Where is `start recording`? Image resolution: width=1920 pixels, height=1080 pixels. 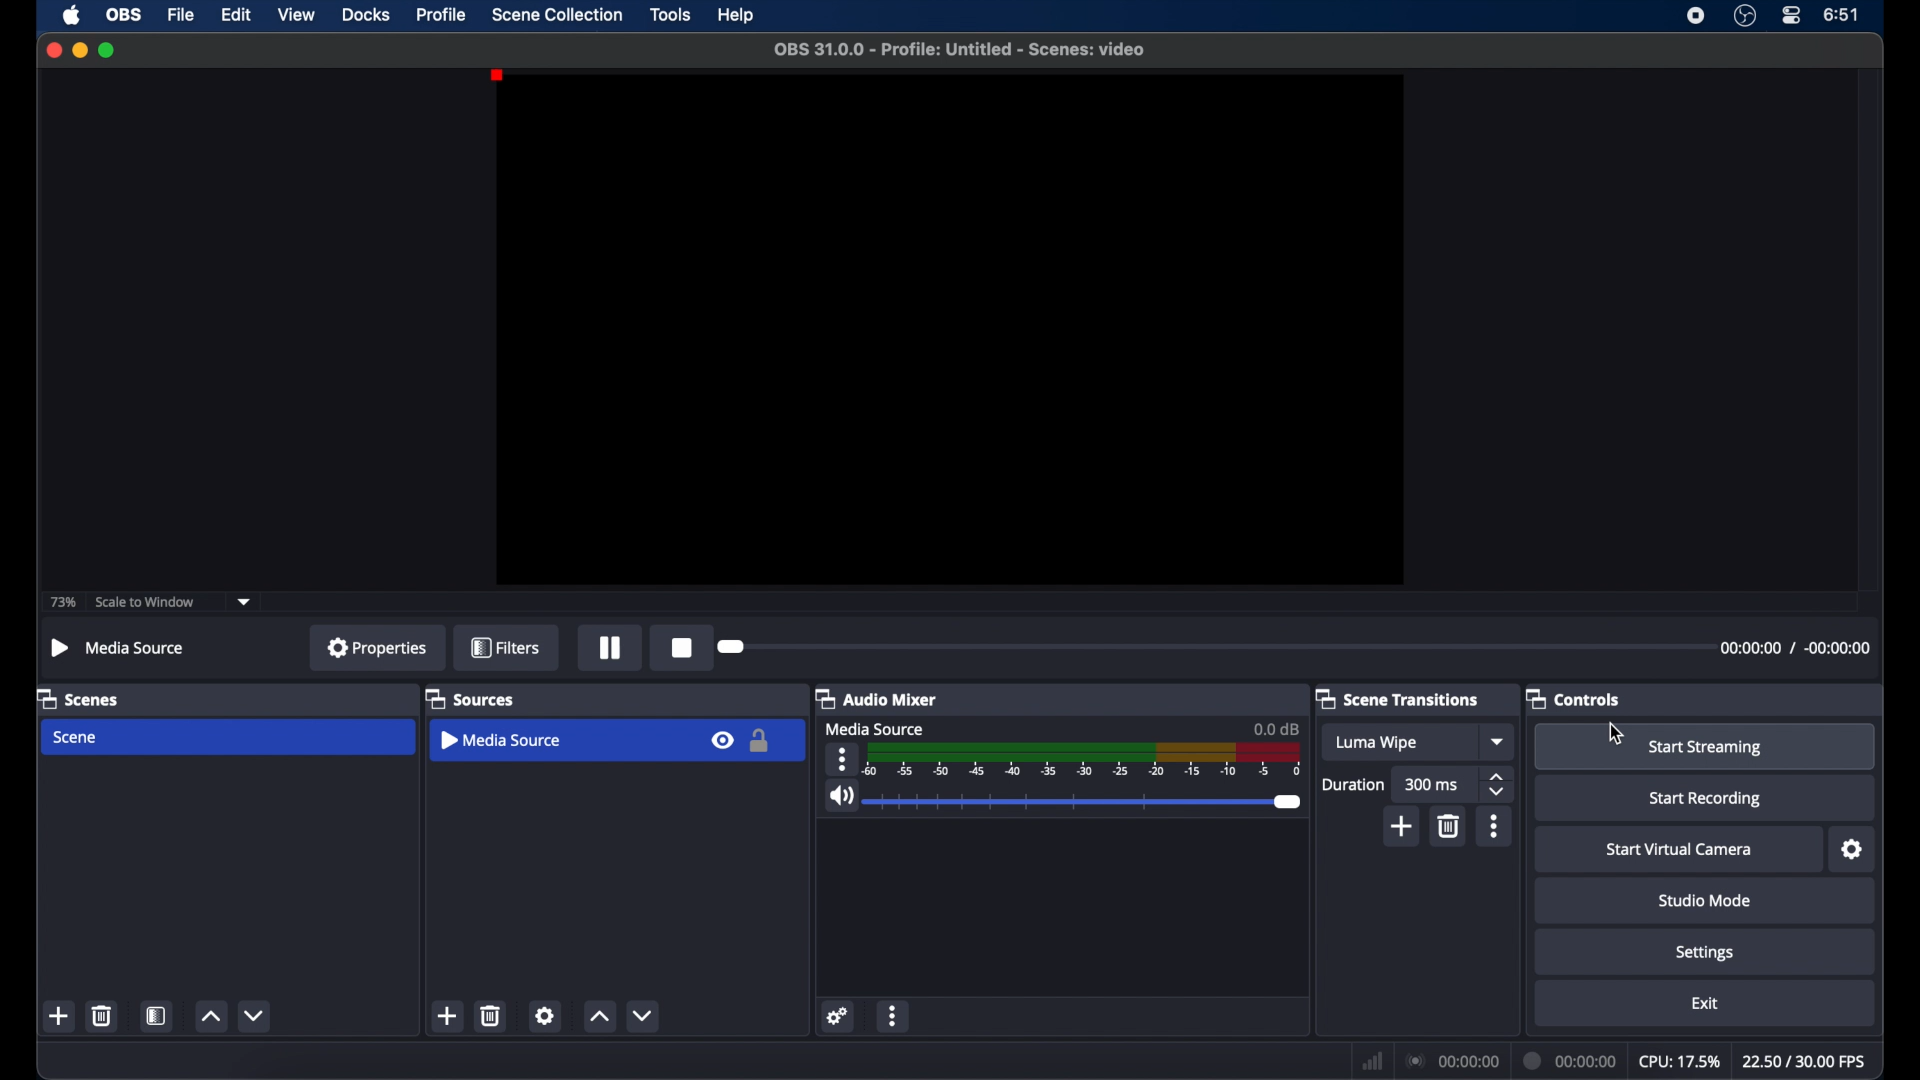
start recording is located at coordinates (1706, 799).